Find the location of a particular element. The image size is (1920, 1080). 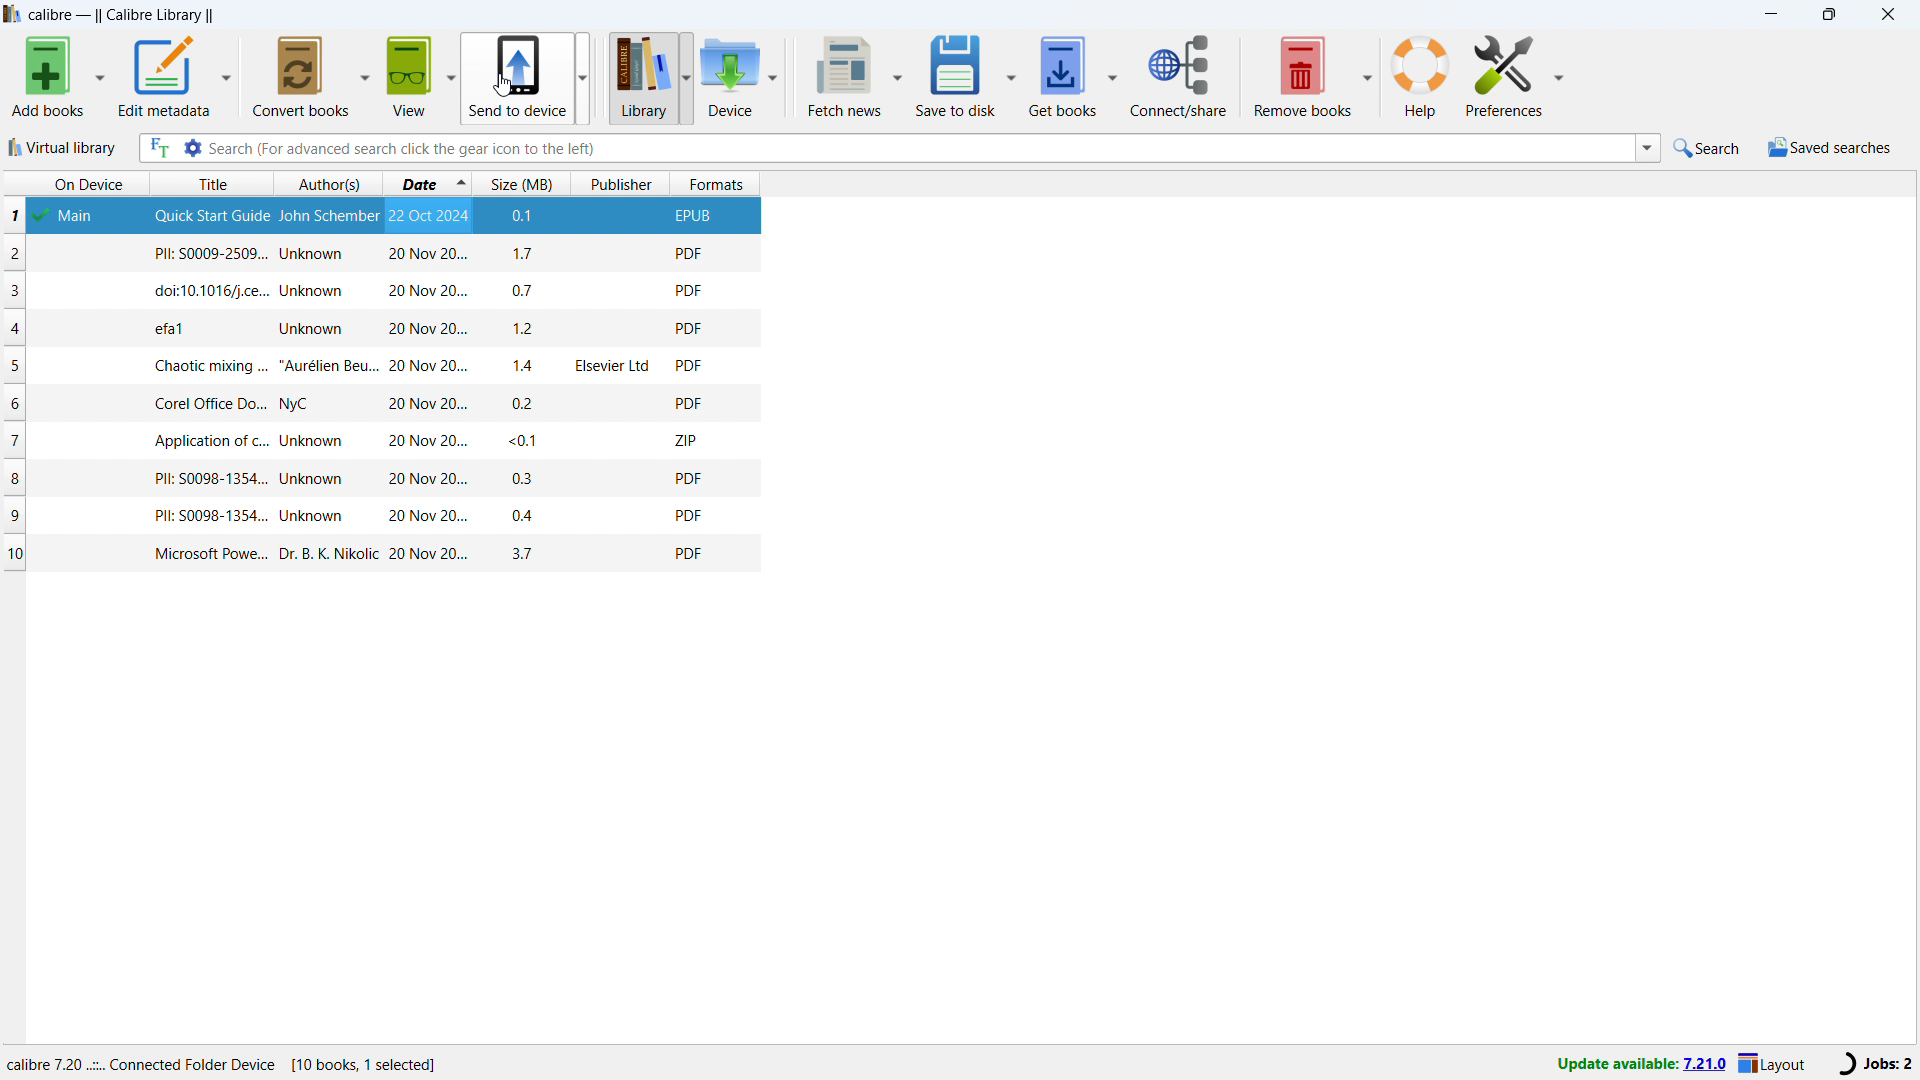

enter search string is located at coordinates (920, 148).